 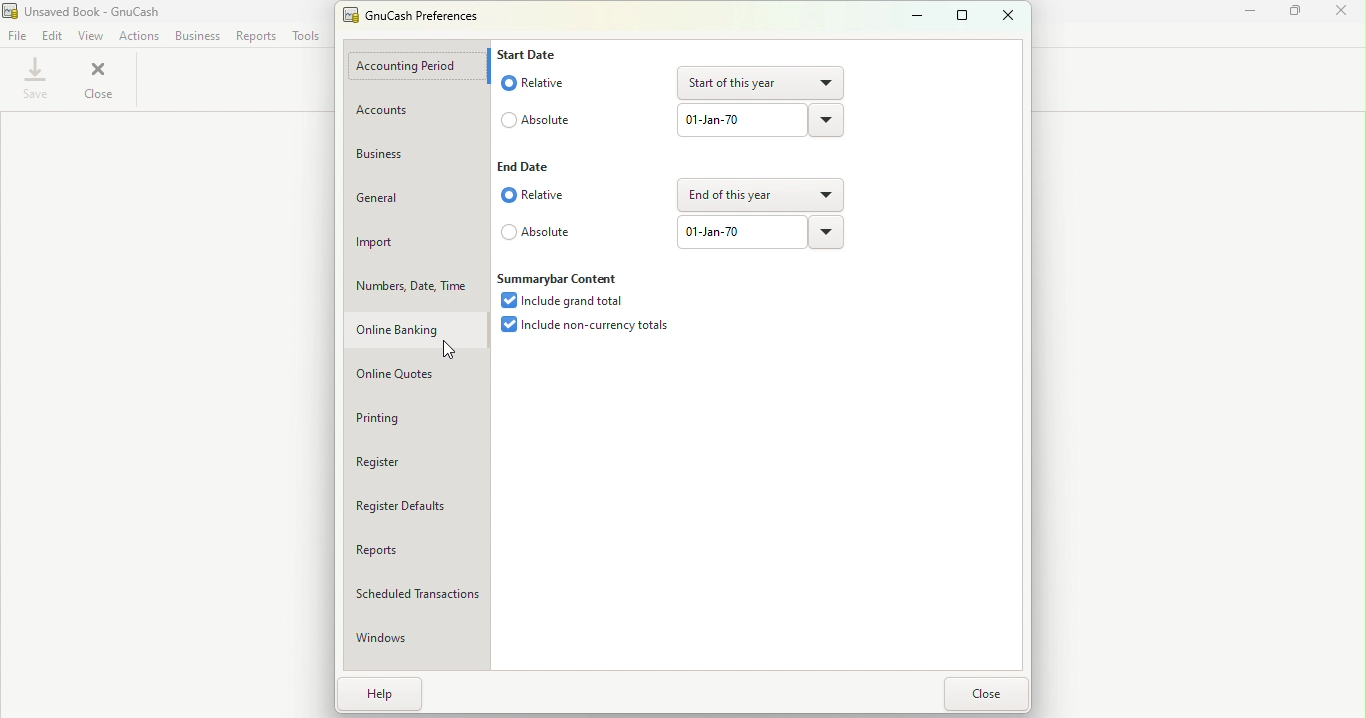 What do you see at coordinates (411, 330) in the screenshot?
I see `Online banking` at bounding box center [411, 330].